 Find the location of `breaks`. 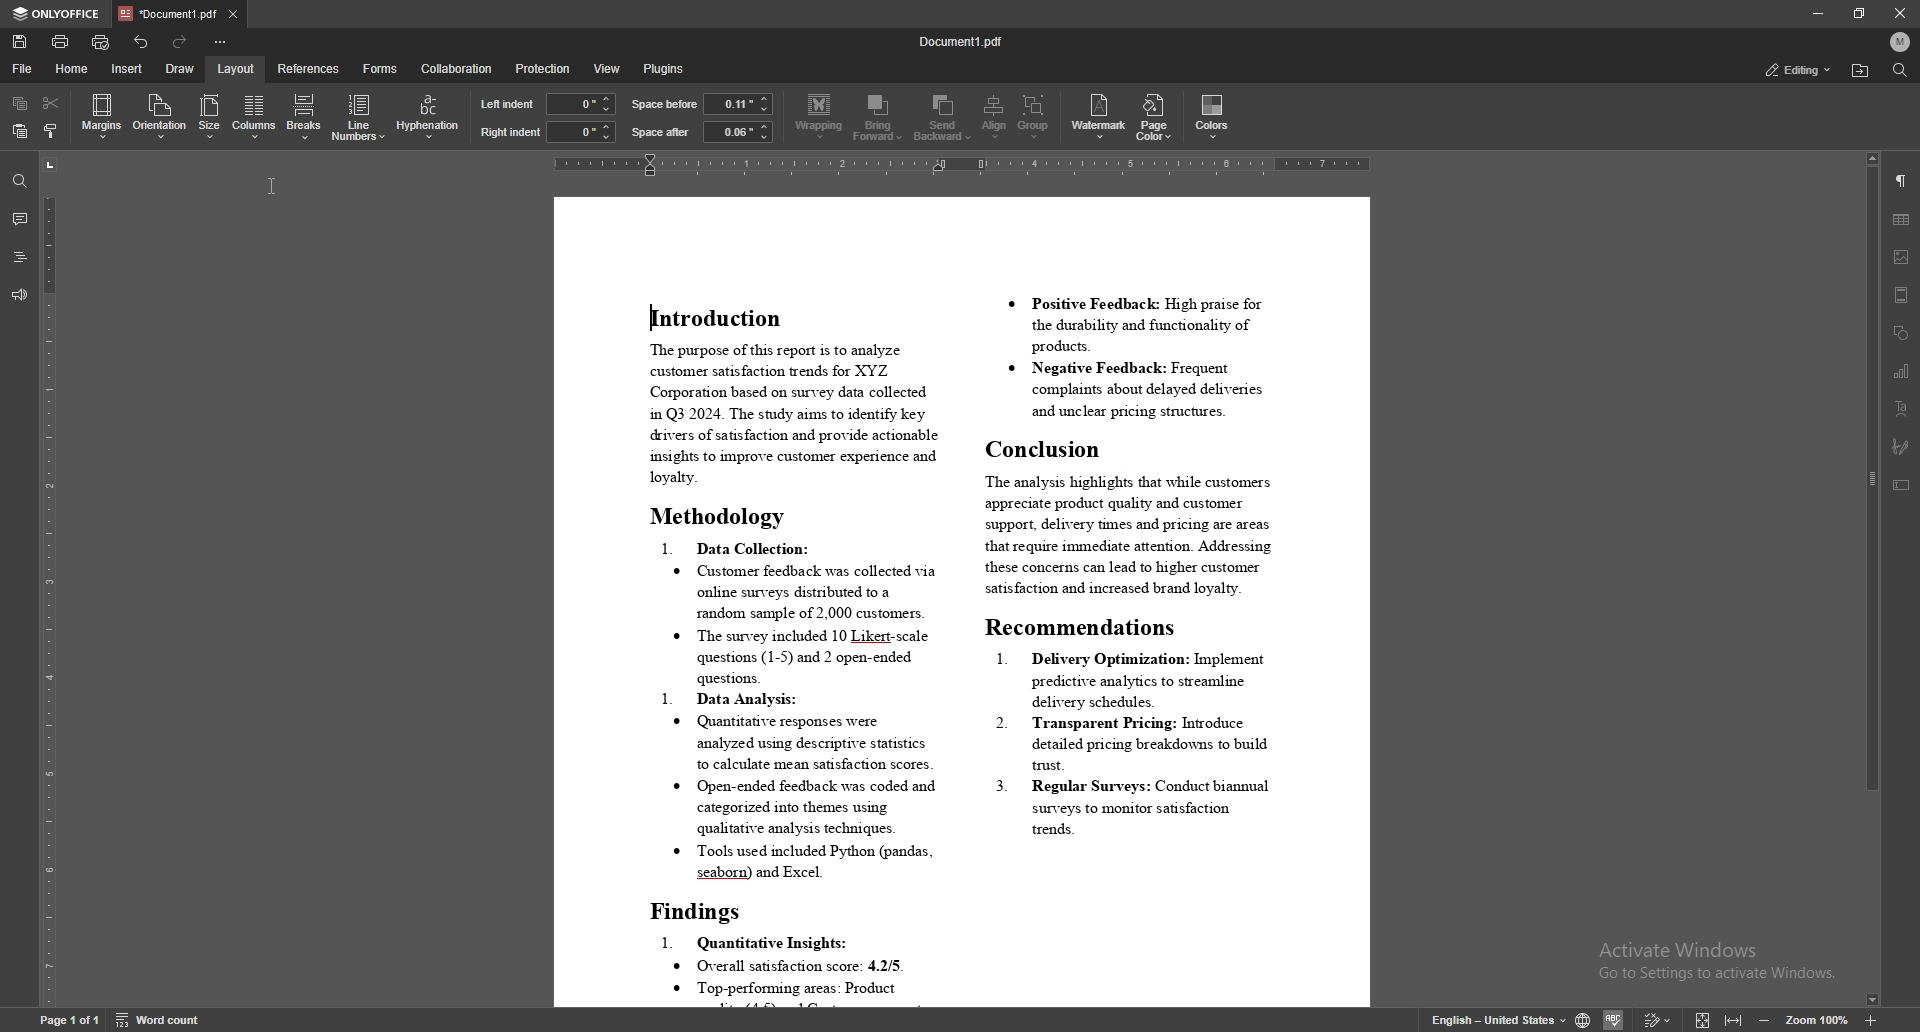

breaks is located at coordinates (306, 116).